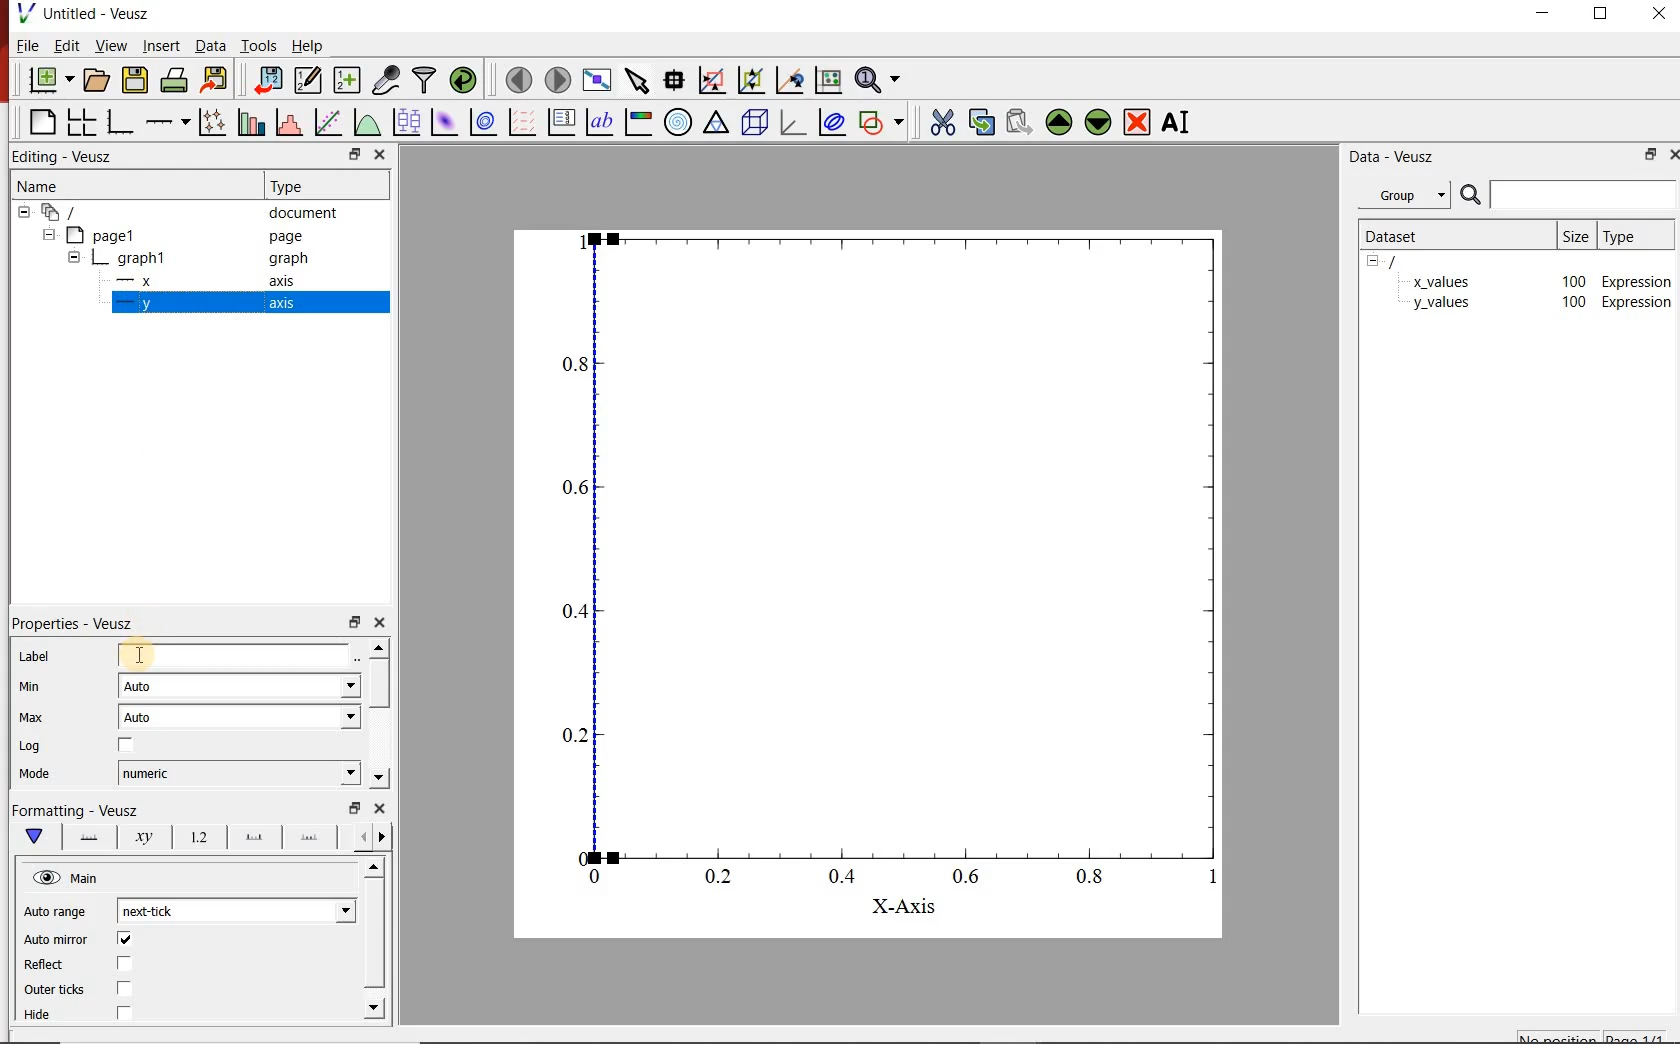 This screenshot has height=1044, width=1680. Describe the element at coordinates (136, 79) in the screenshot. I see `save` at that location.